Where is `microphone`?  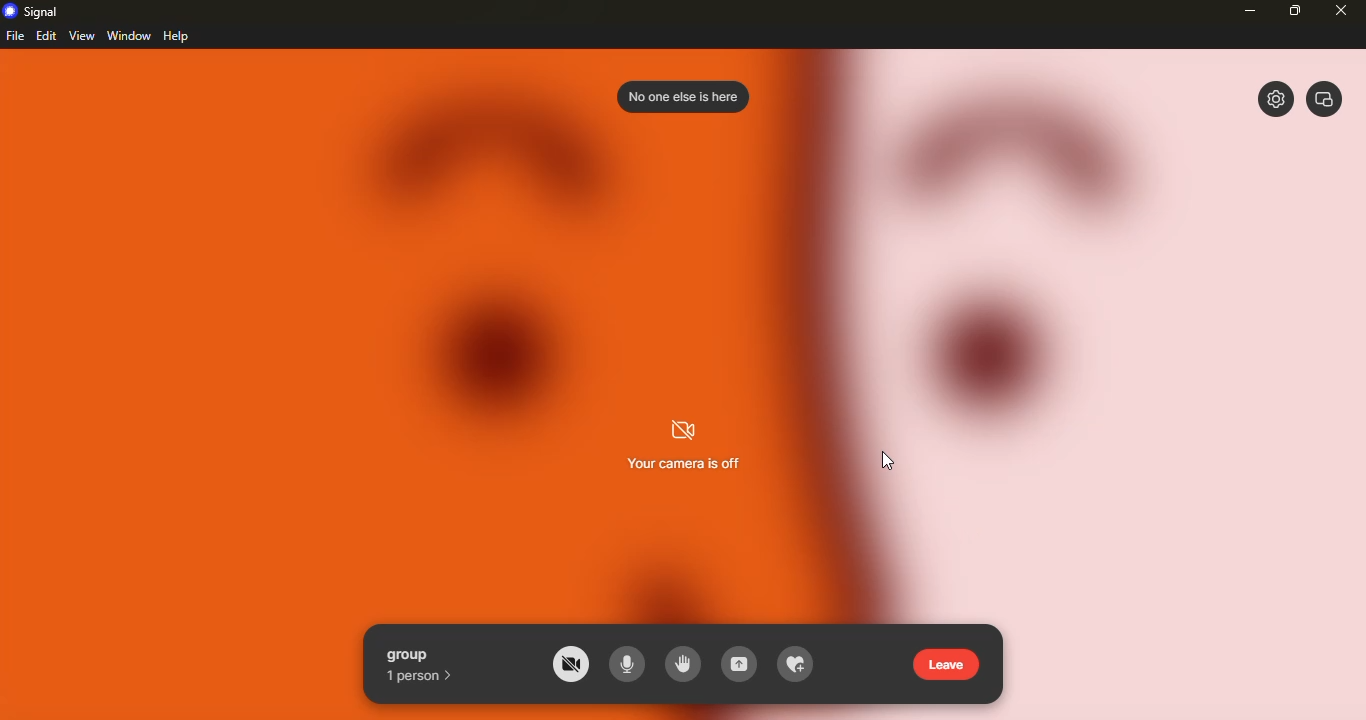
microphone is located at coordinates (626, 664).